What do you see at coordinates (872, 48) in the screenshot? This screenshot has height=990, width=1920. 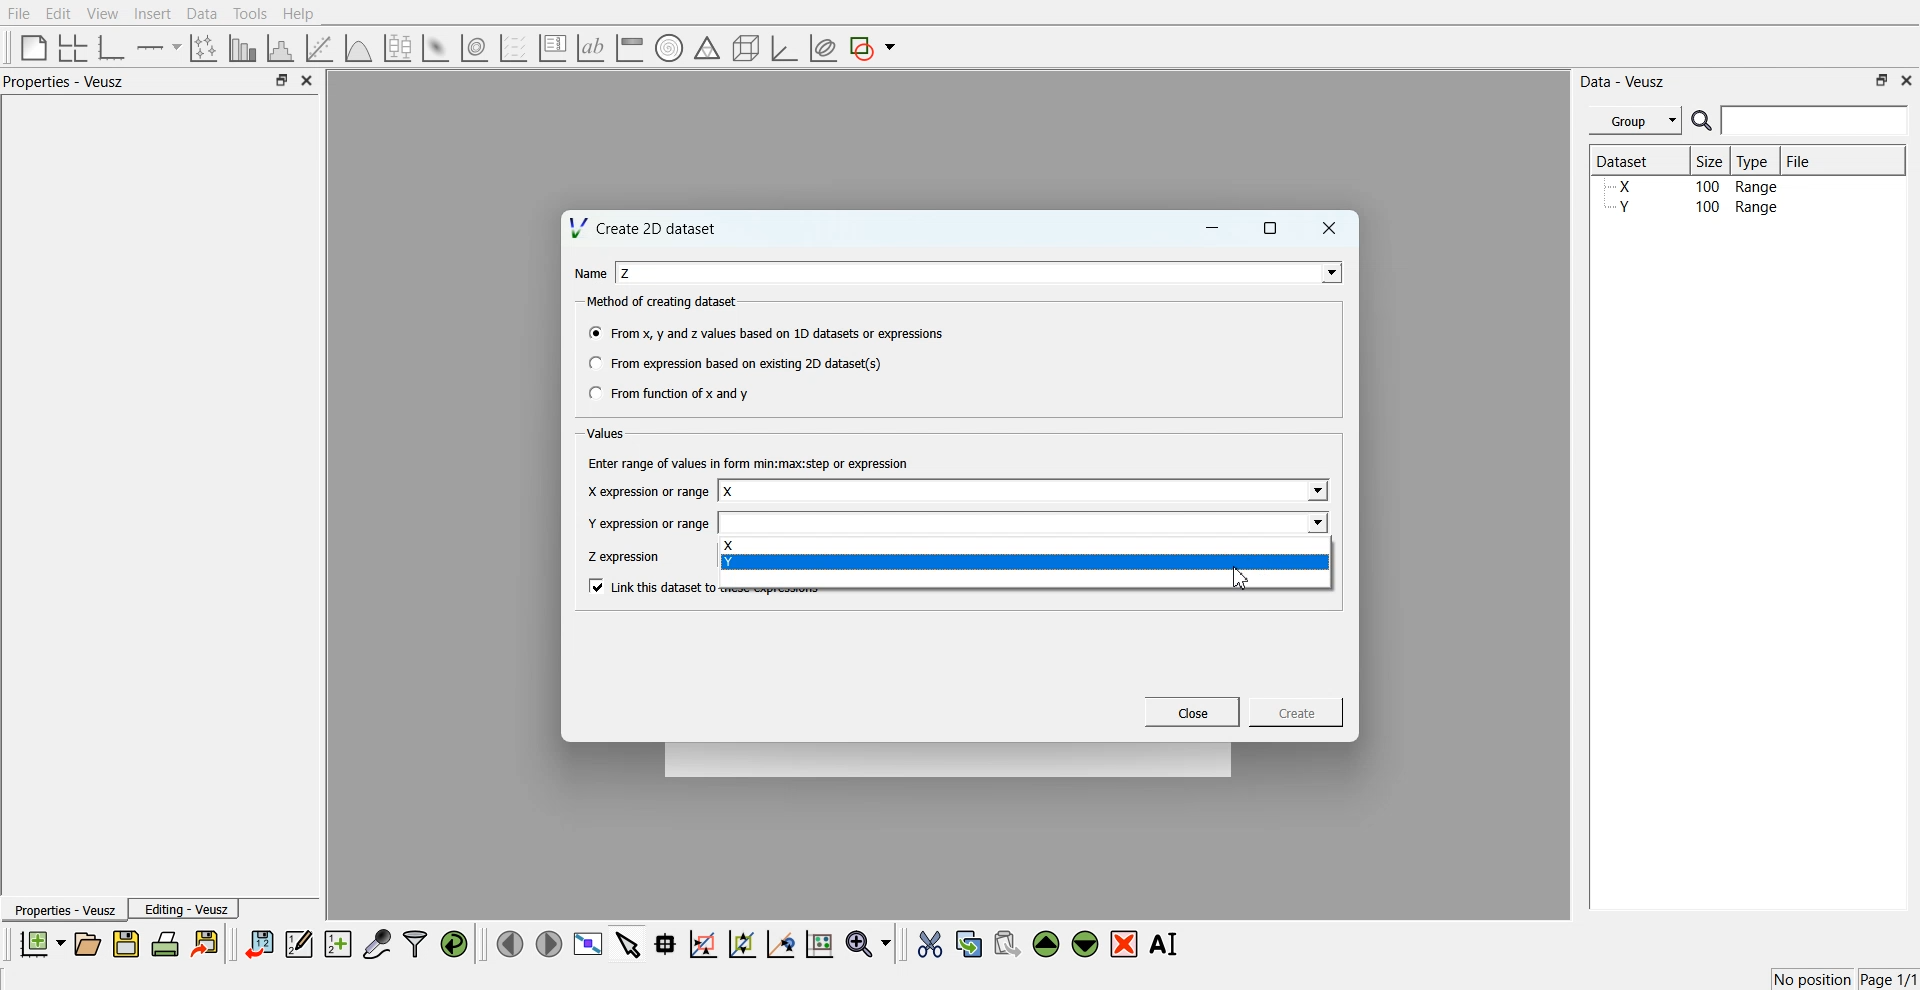 I see `Add shape to the plot` at bounding box center [872, 48].